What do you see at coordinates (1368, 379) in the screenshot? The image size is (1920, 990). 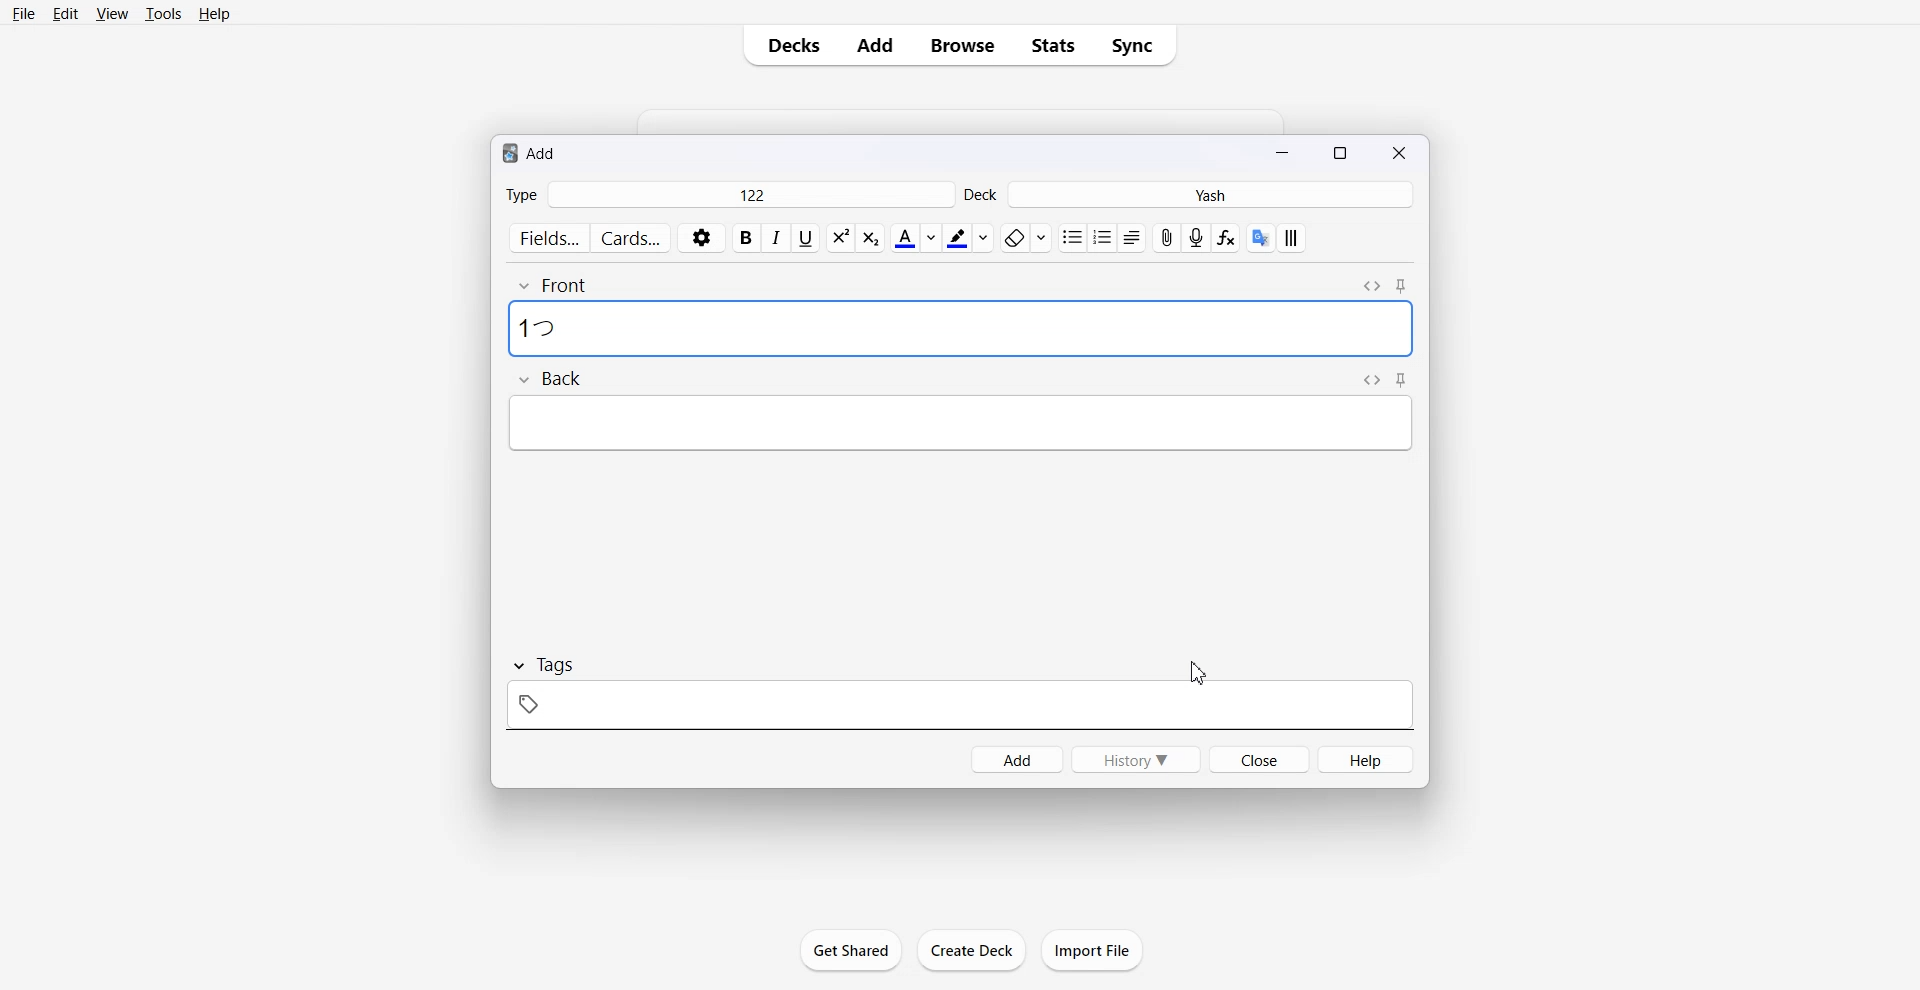 I see `Toggle HTML Editor` at bounding box center [1368, 379].